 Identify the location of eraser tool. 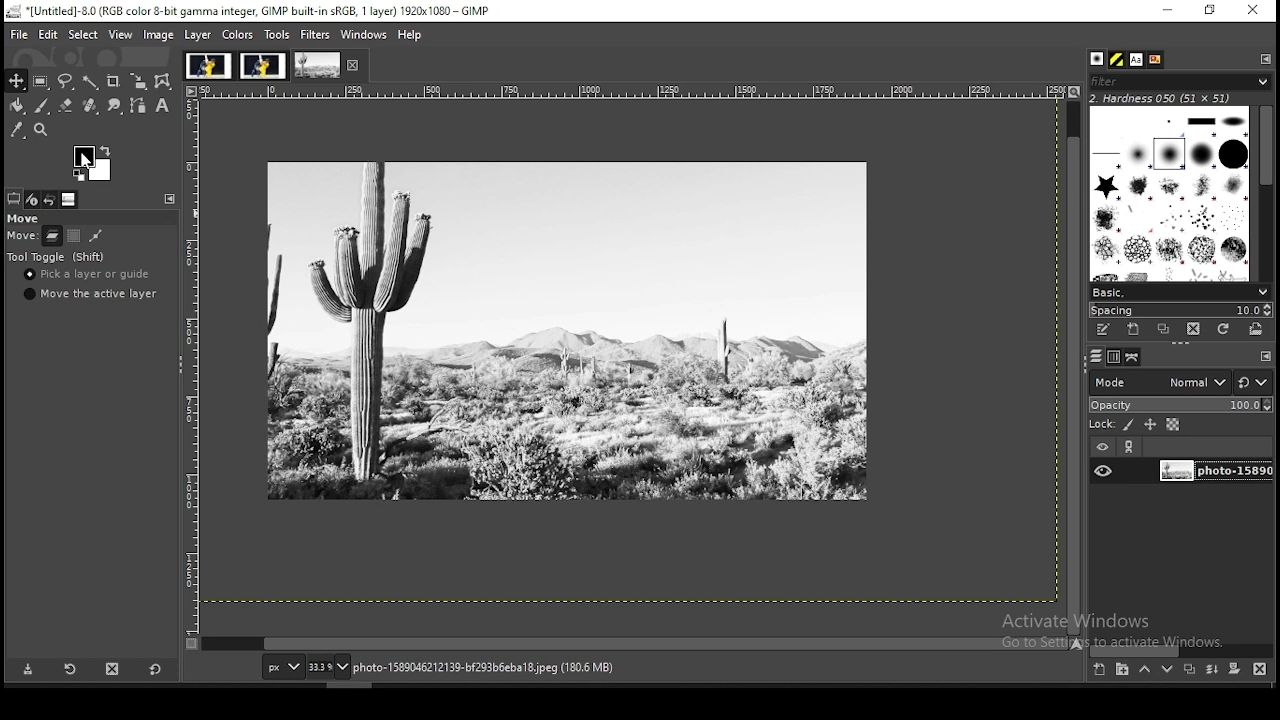
(67, 106).